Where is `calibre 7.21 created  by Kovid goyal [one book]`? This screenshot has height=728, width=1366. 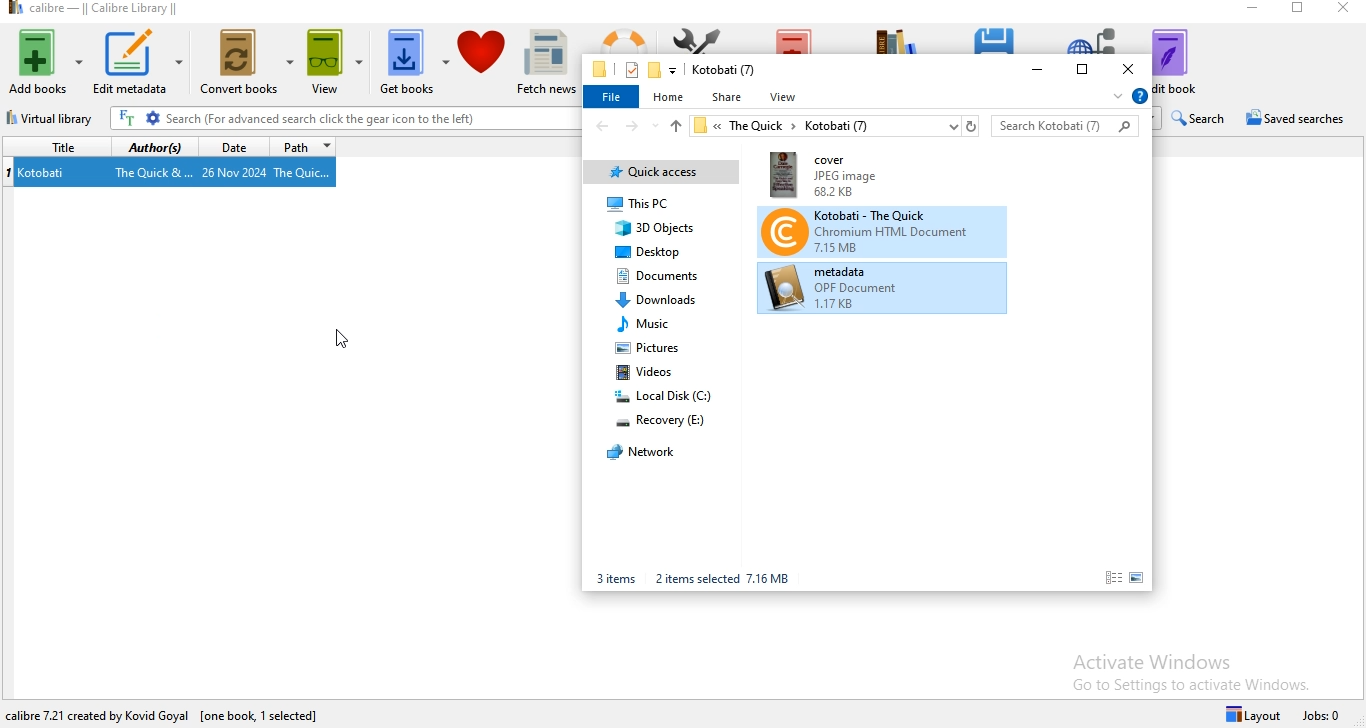
calibre 7.21 created  by Kovid goyal [one book] is located at coordinates (127, 712).